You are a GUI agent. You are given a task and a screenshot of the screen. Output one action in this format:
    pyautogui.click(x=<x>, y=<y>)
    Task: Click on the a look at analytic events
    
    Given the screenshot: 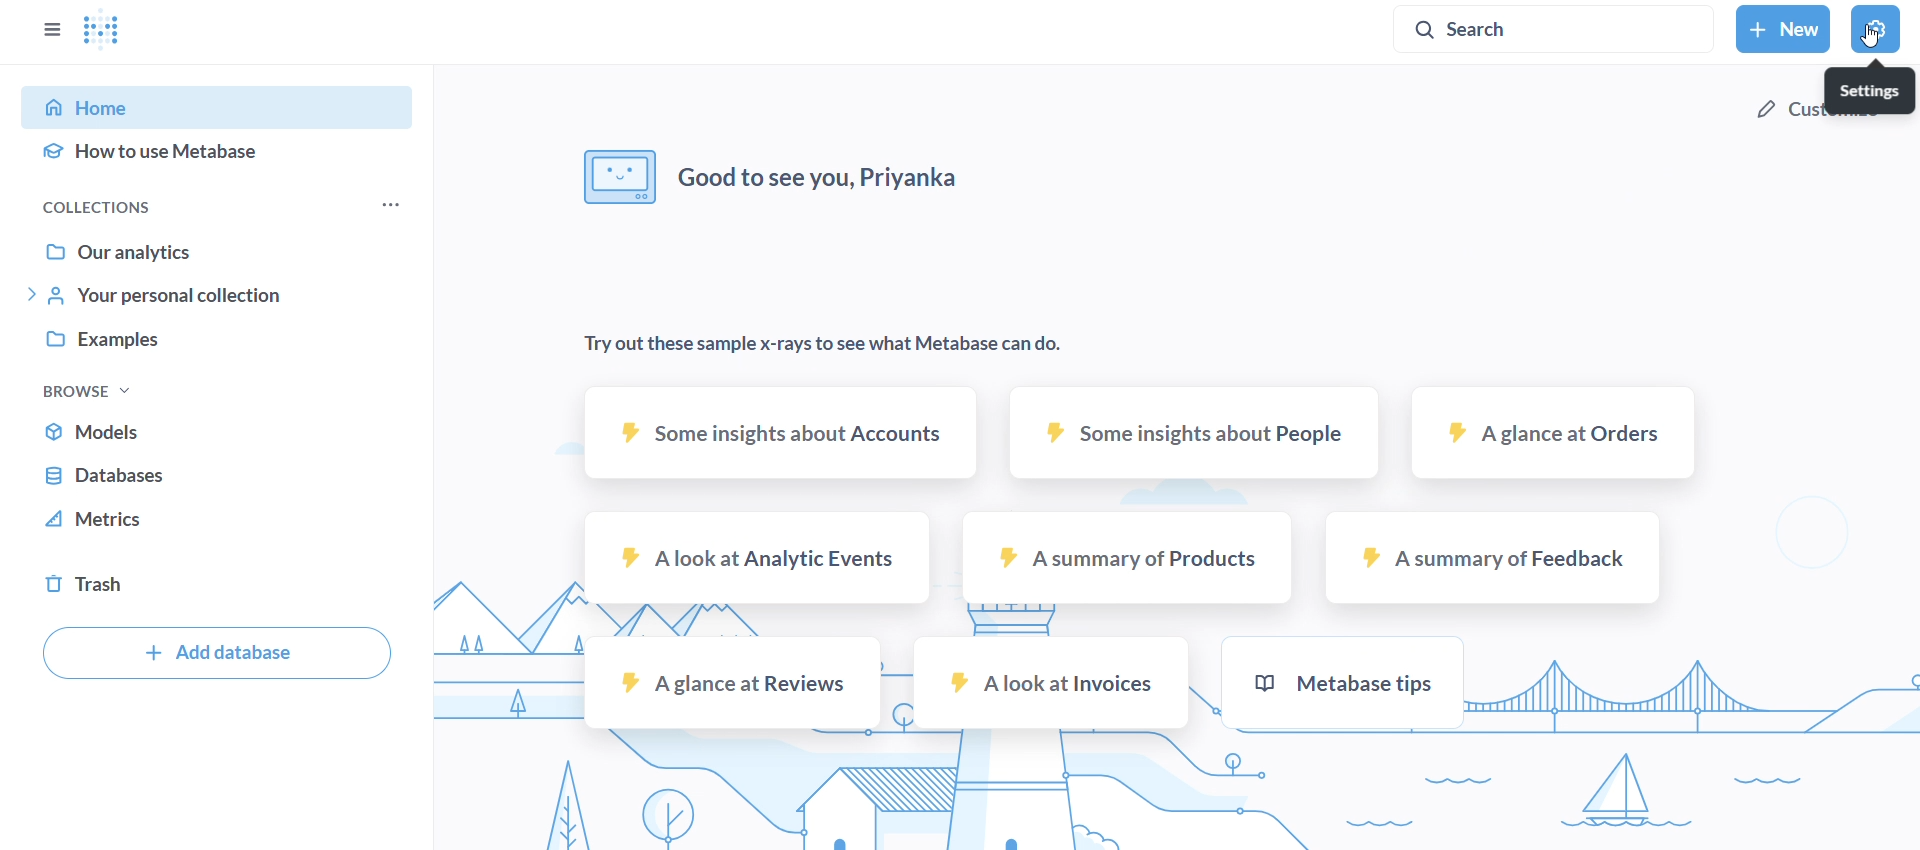 What is the action you would take?
    pyautogui.click(x=756, y=557)
    